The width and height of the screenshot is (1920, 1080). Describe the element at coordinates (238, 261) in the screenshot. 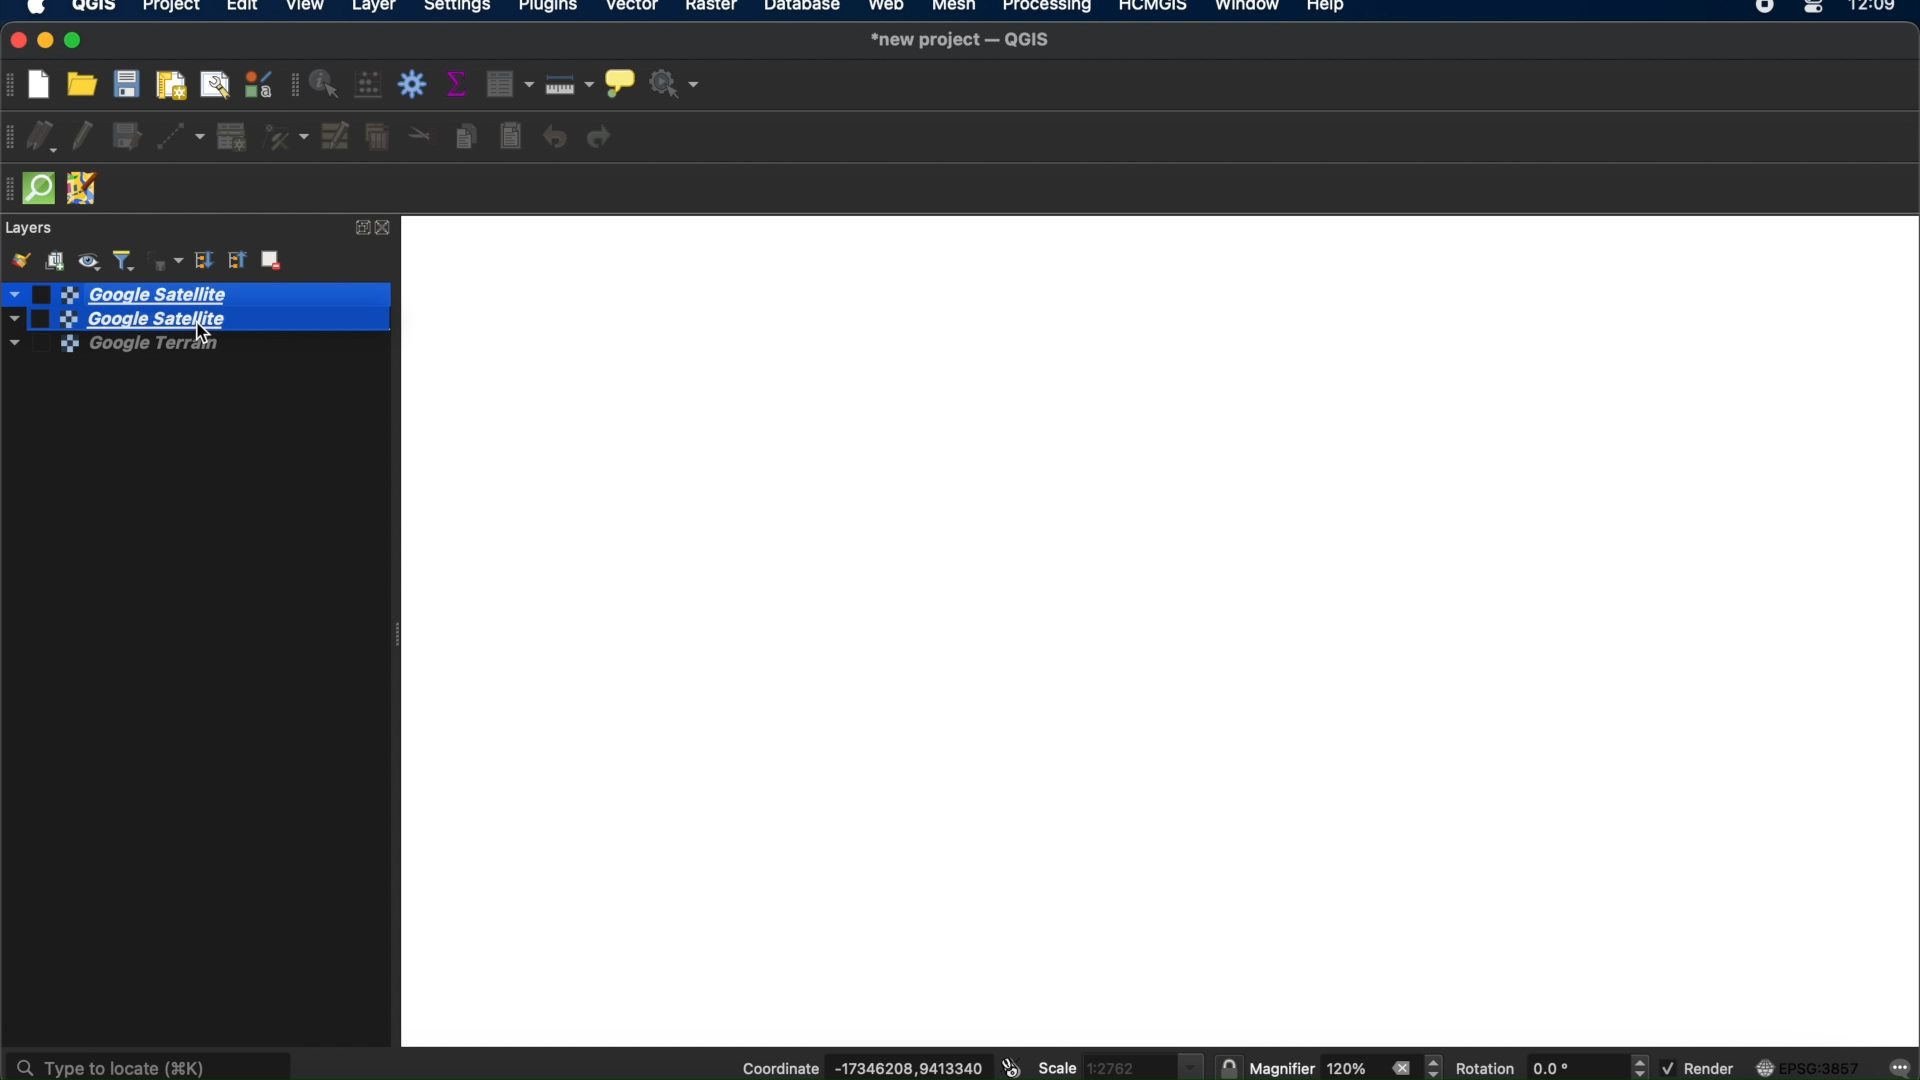

I see `collapse all` at that location.